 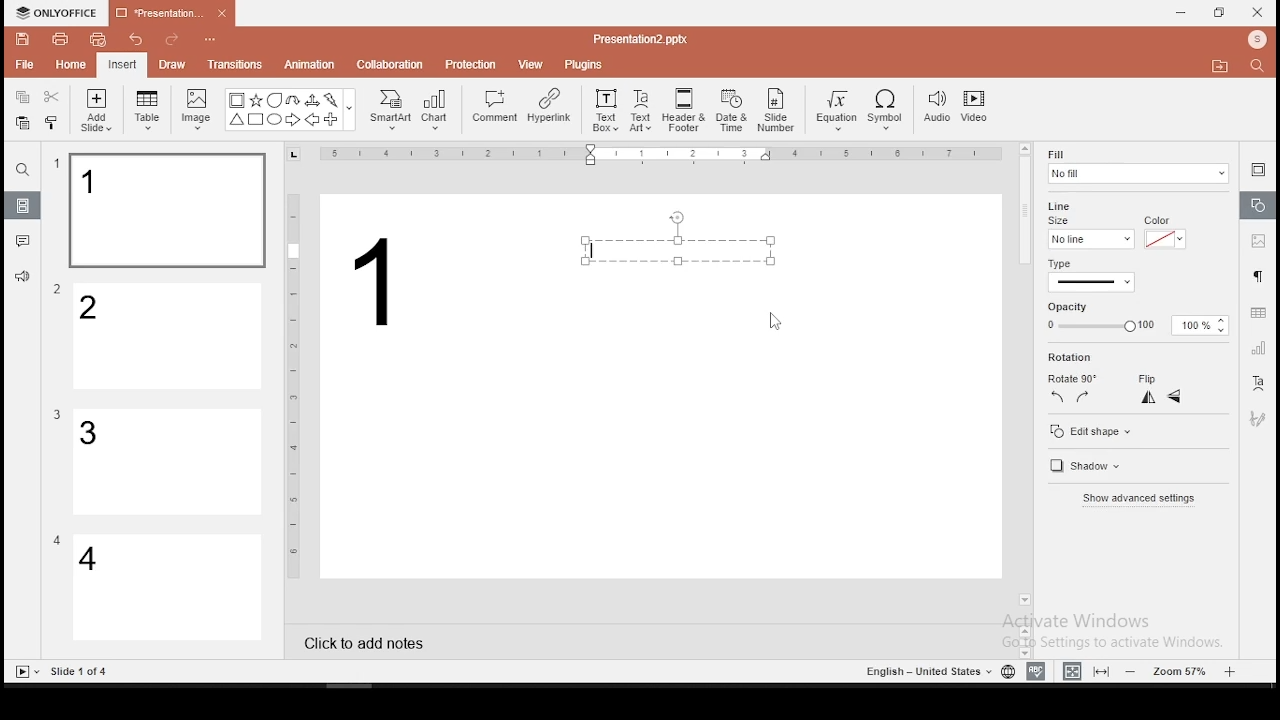 What do you see at coordinates (60, 37) in the screenshot?
I see `print file` at bounding box center [60, 37].